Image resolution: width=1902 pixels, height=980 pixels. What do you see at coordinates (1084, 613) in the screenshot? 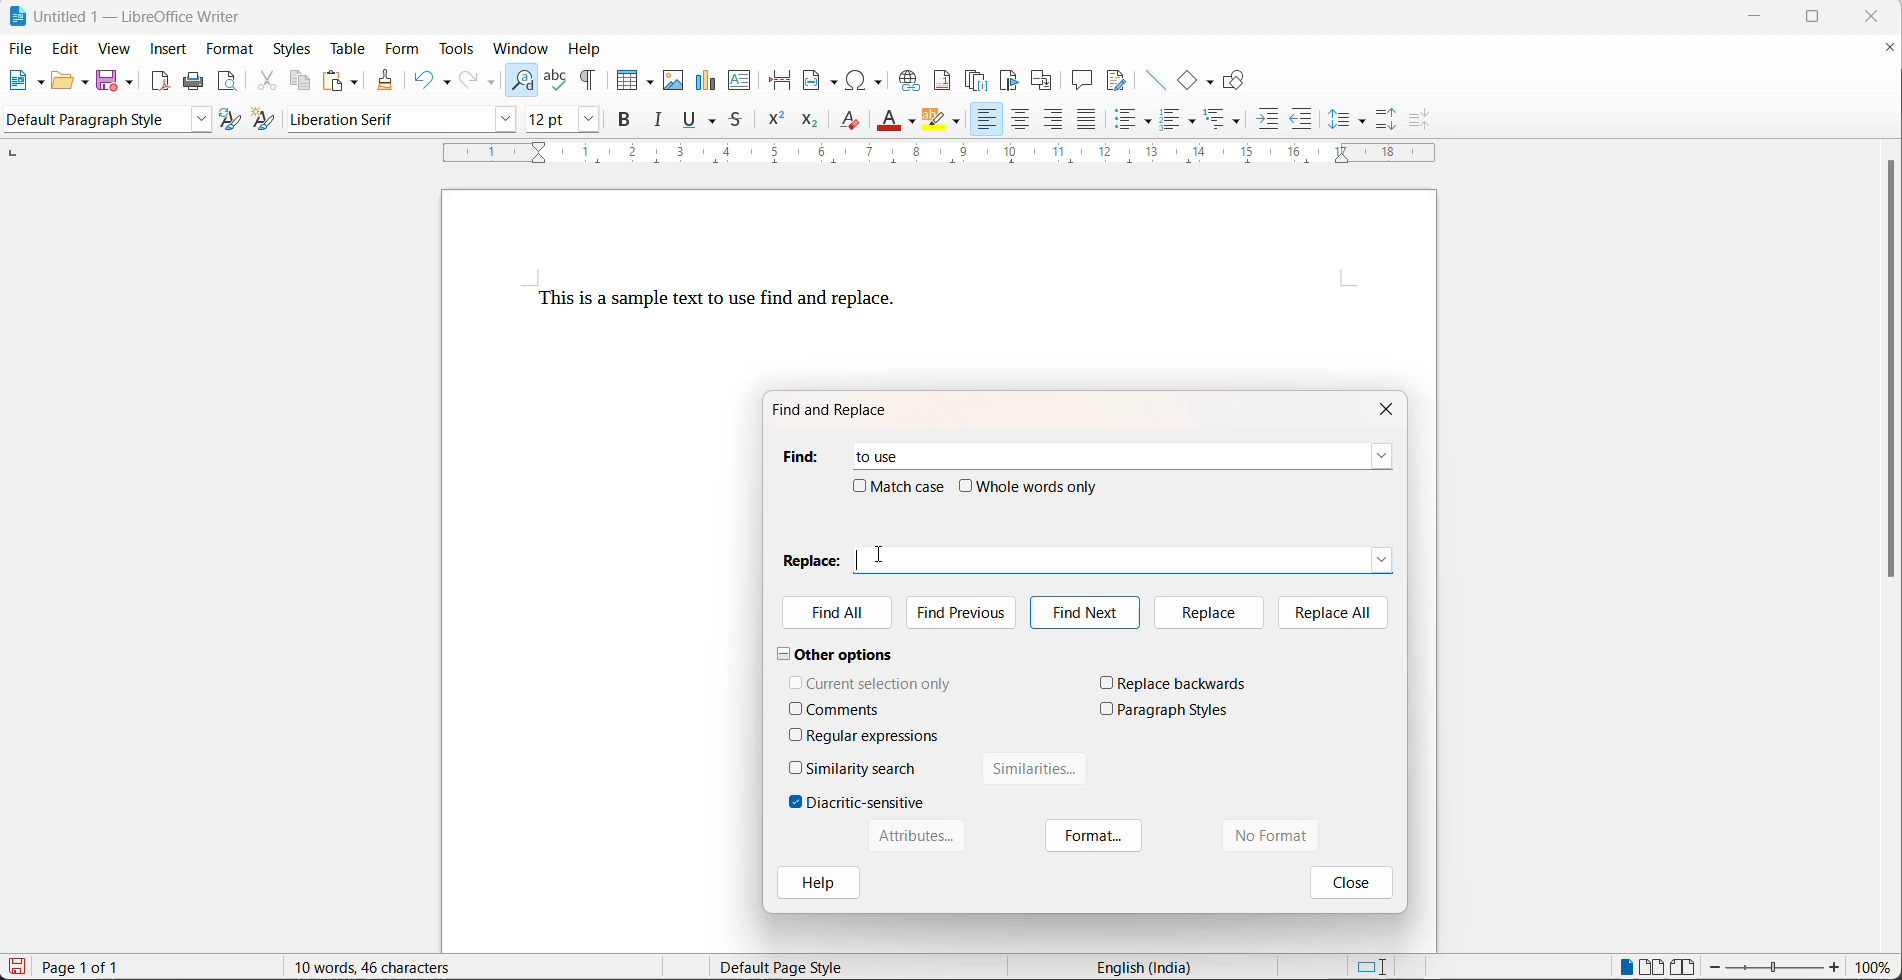
I see `find next` at bounding box center [1084, 613].